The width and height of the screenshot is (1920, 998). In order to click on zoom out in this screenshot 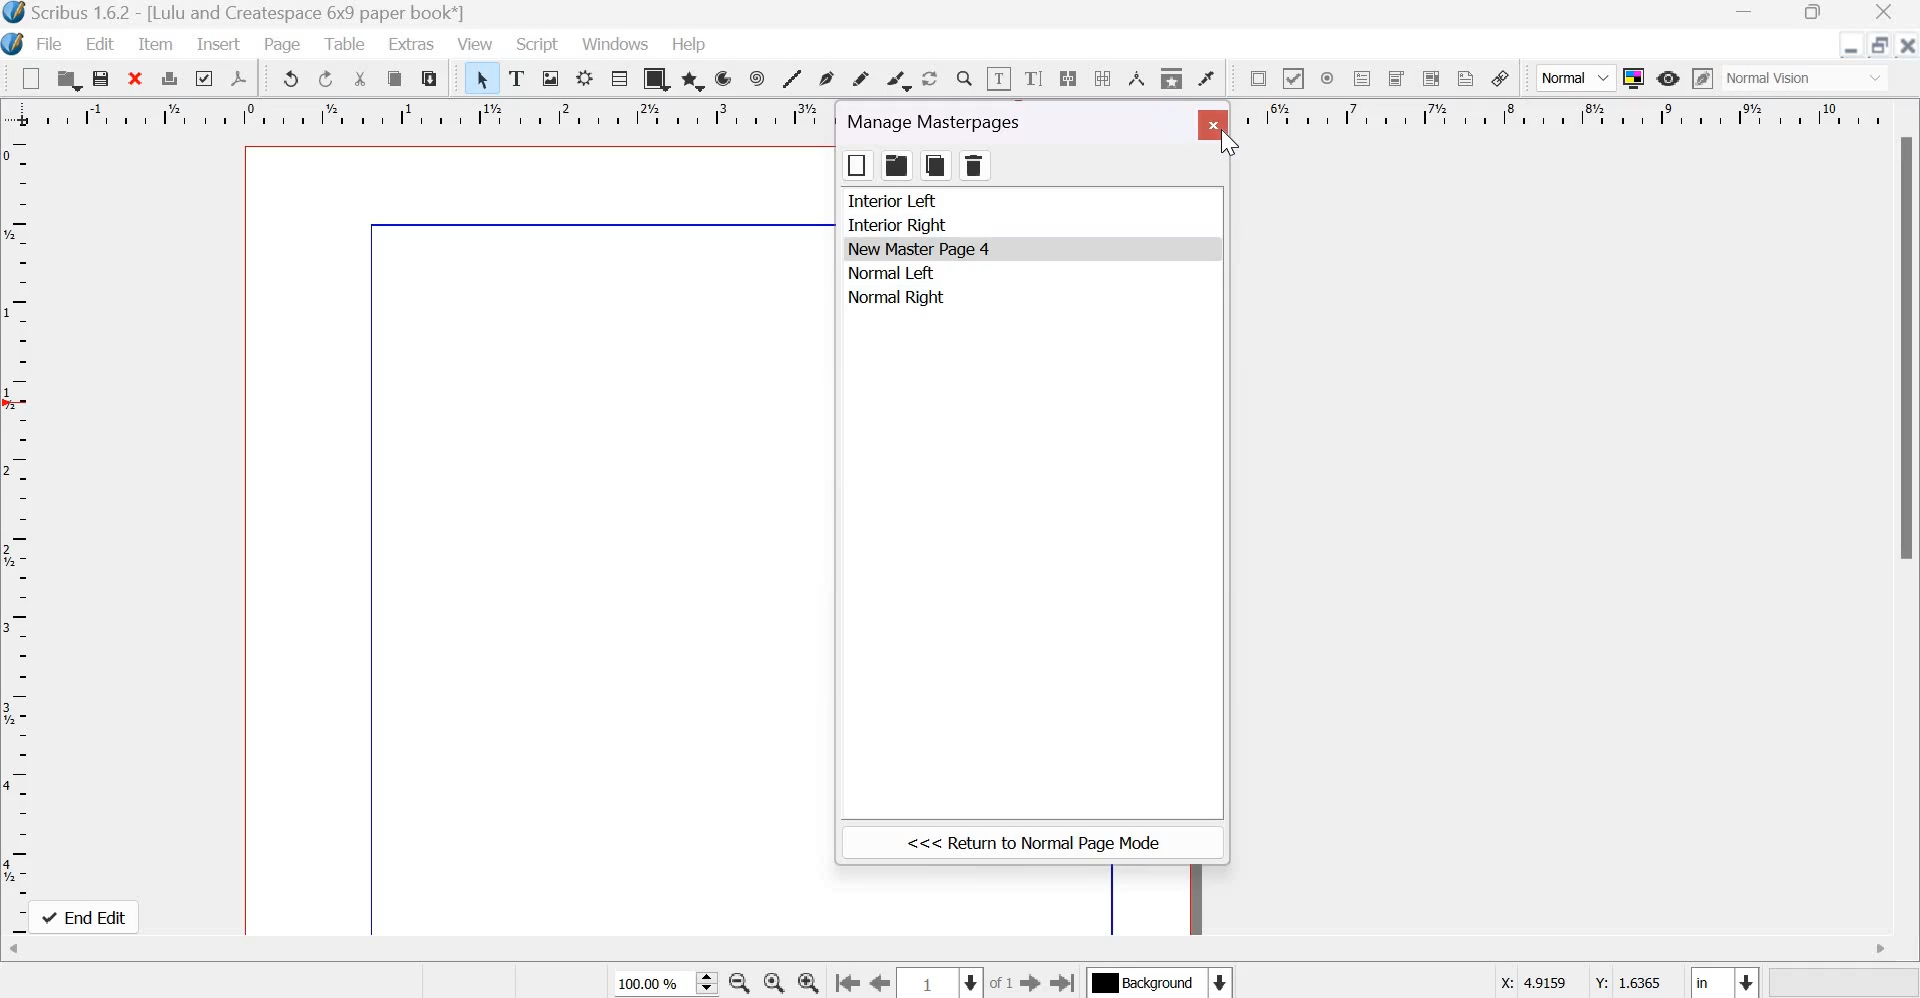, I will do `click(736, 982)`.